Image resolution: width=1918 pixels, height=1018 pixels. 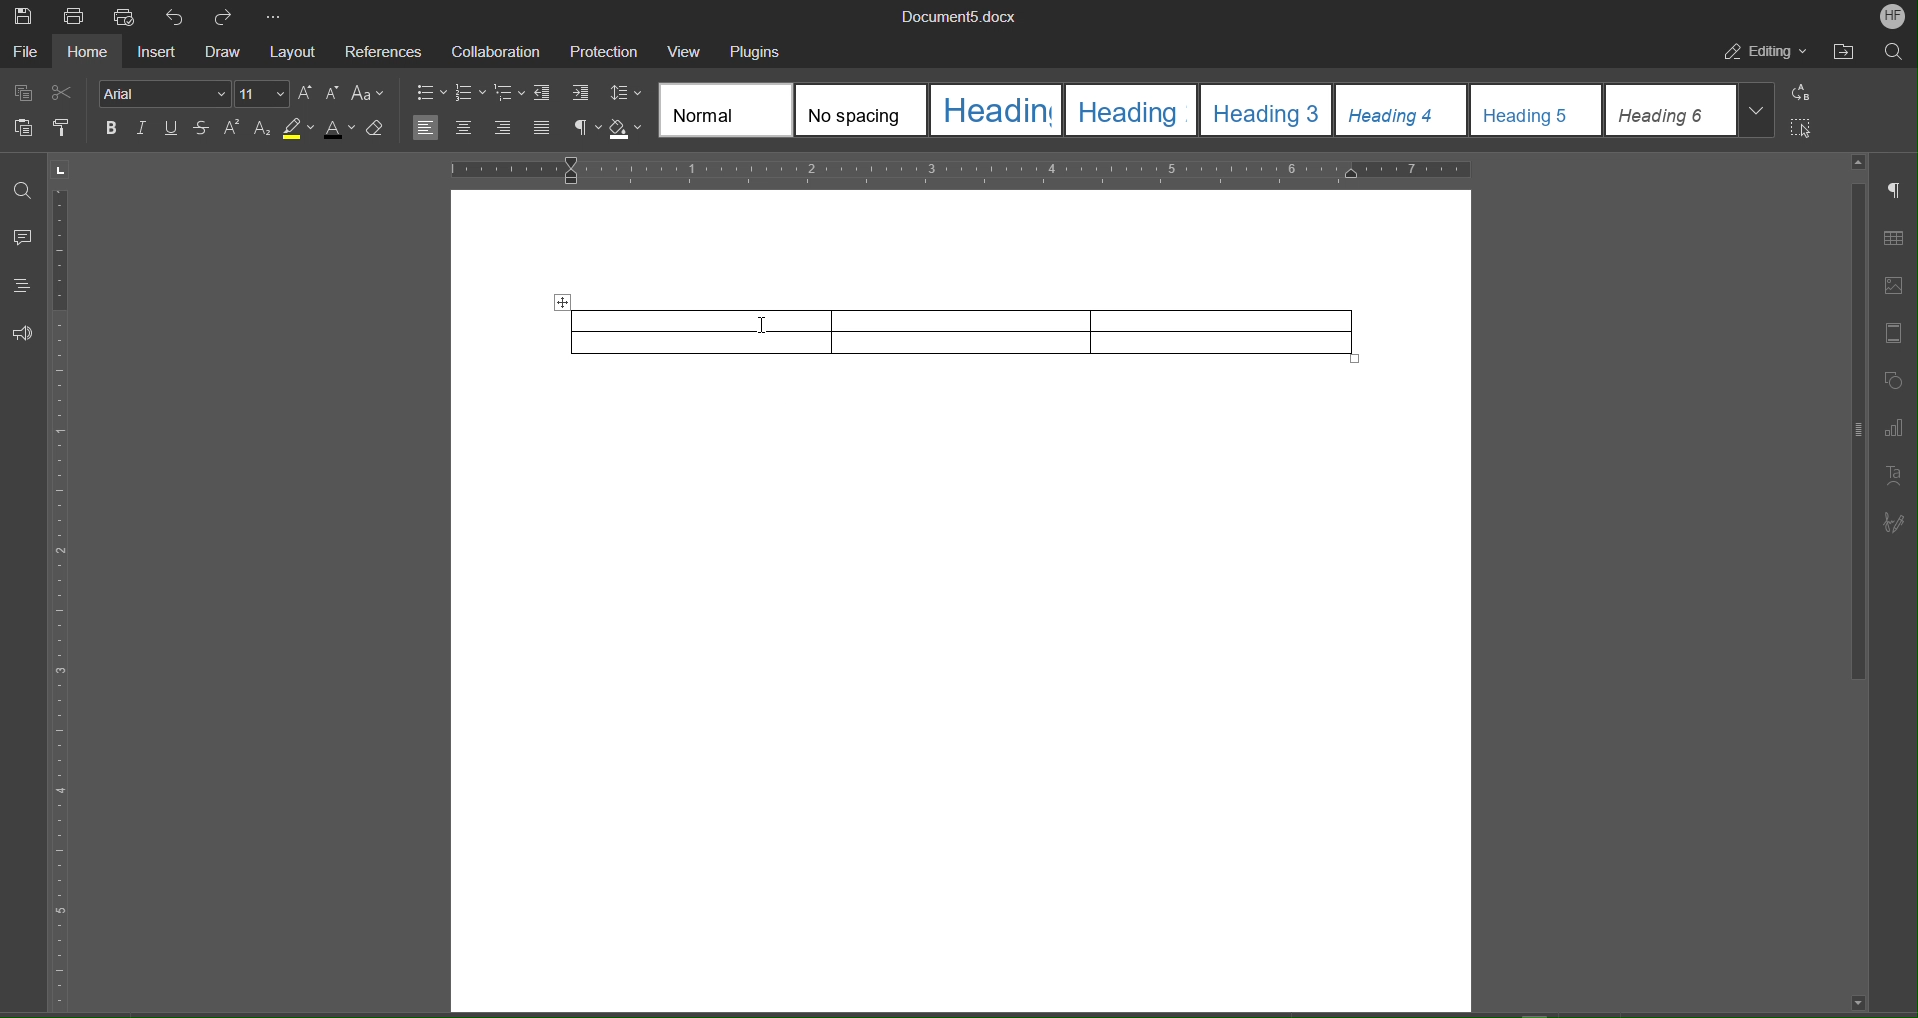 I want to click on Undo, so click(x=180, y=18).